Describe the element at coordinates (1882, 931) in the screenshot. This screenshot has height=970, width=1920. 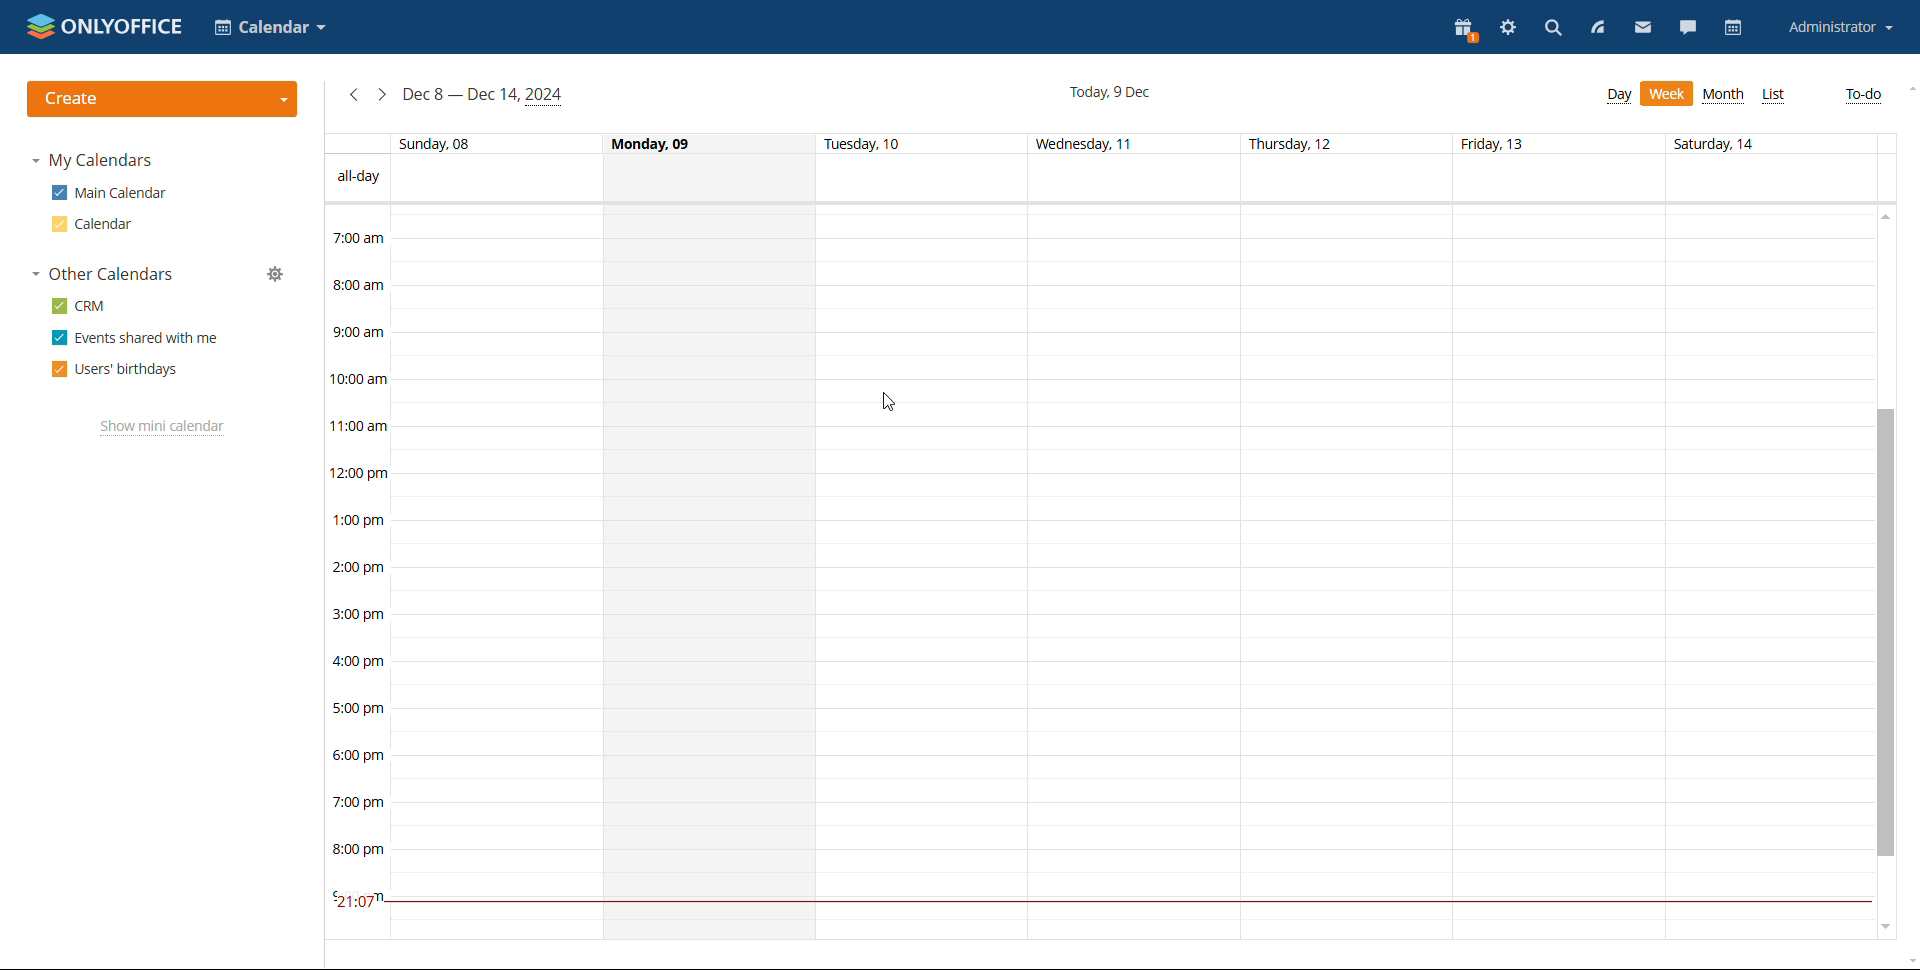
I see `scroll down` at that location.